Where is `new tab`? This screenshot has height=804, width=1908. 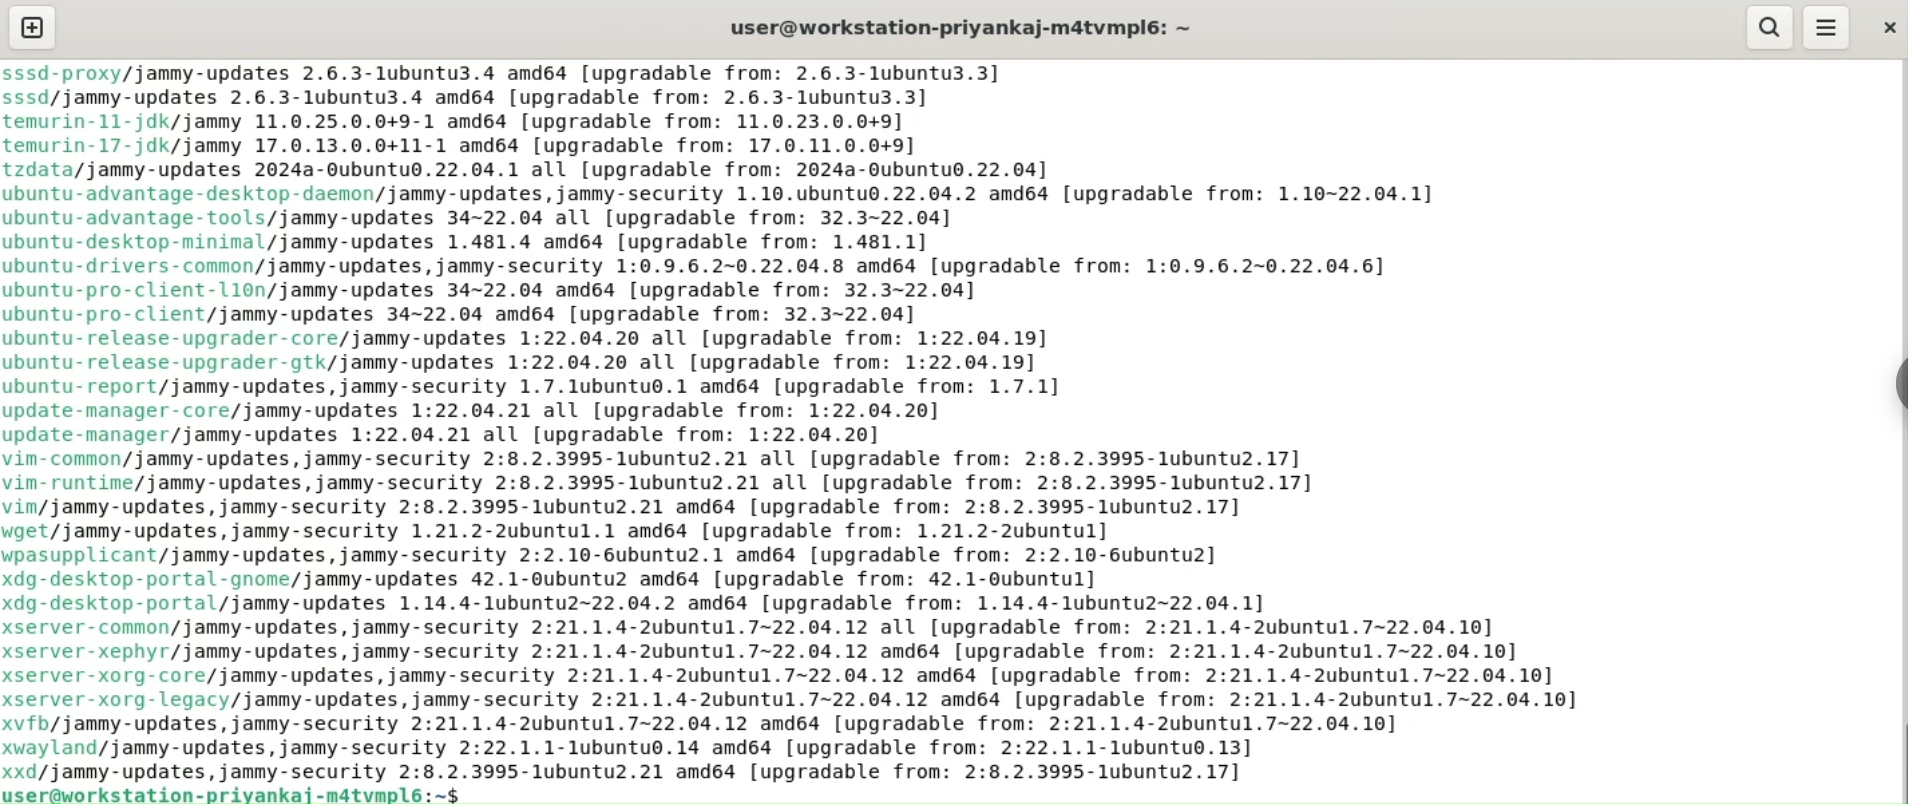
new tab is located at coordinates (32, 27).